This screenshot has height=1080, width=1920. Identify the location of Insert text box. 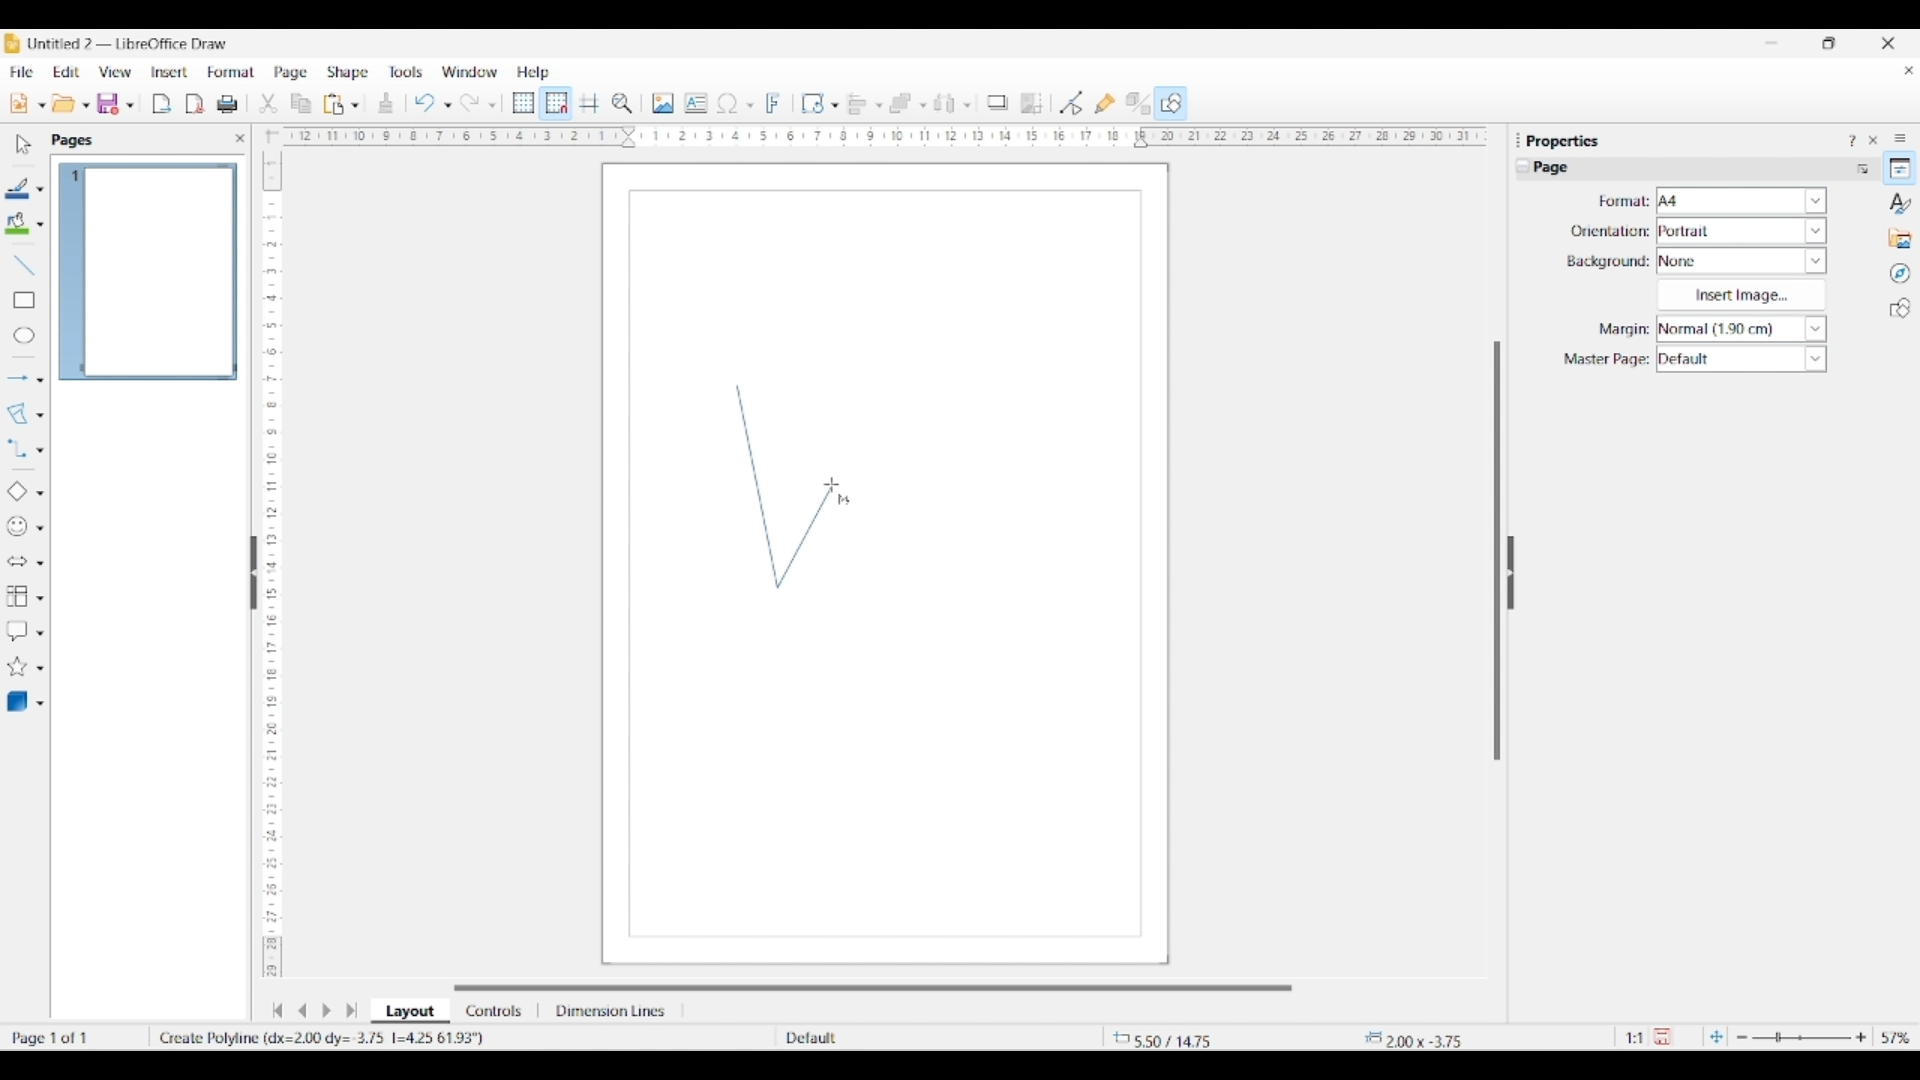
(696, 103).